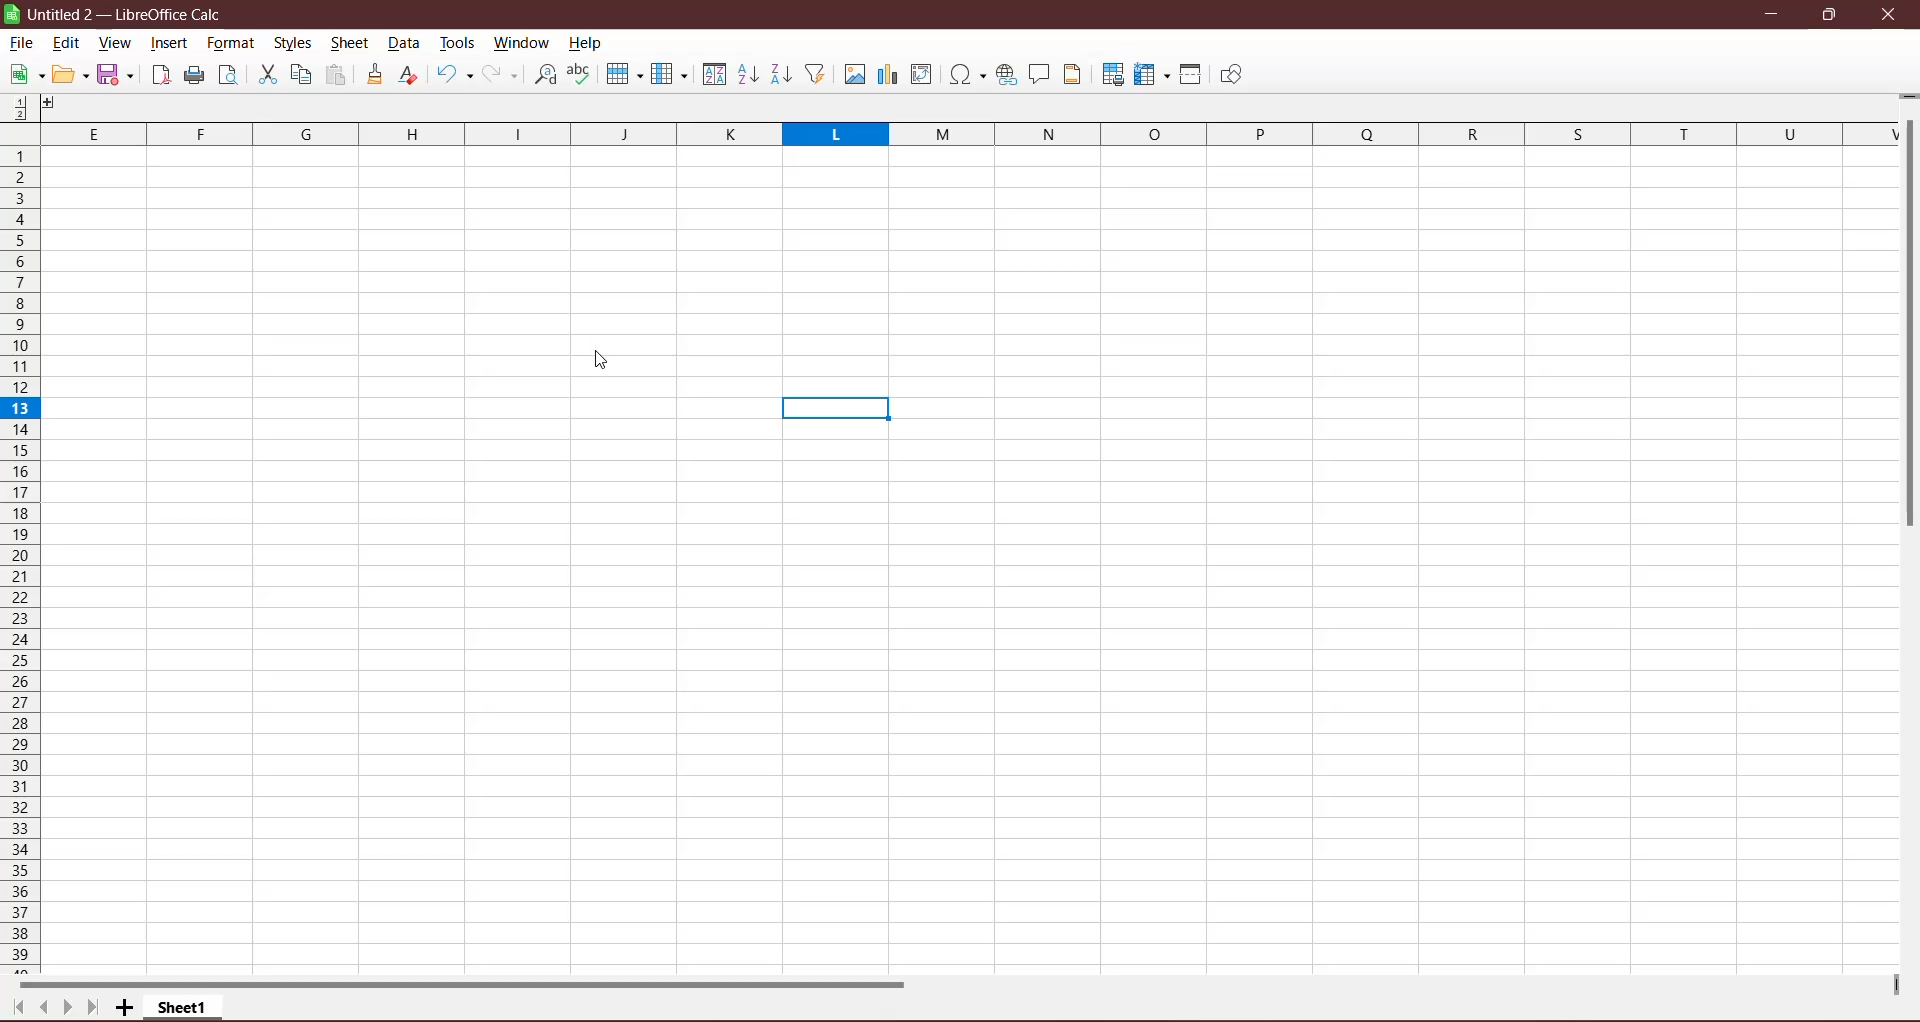  Describe the element at coordinates (41, 1007) in the screenshot. I see `Scroll to previous page` at that location.